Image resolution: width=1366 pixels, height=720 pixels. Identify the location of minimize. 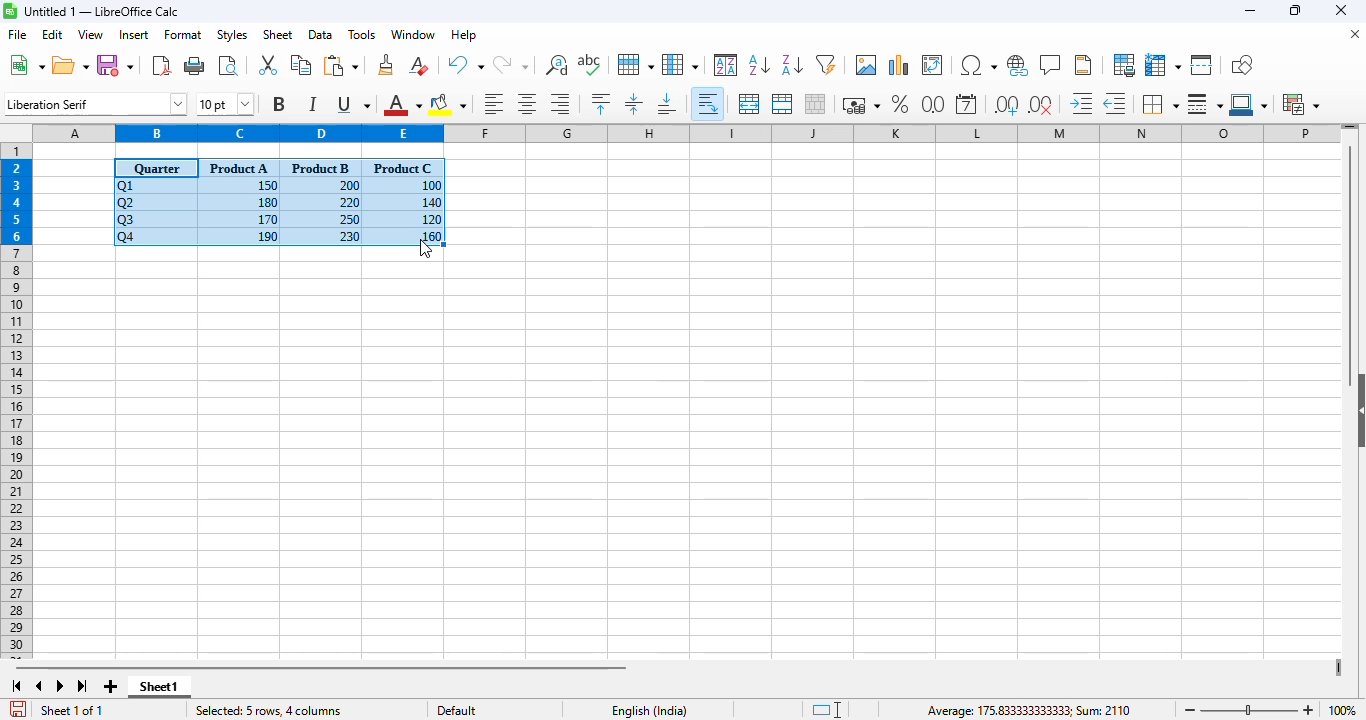
(1251, 12).